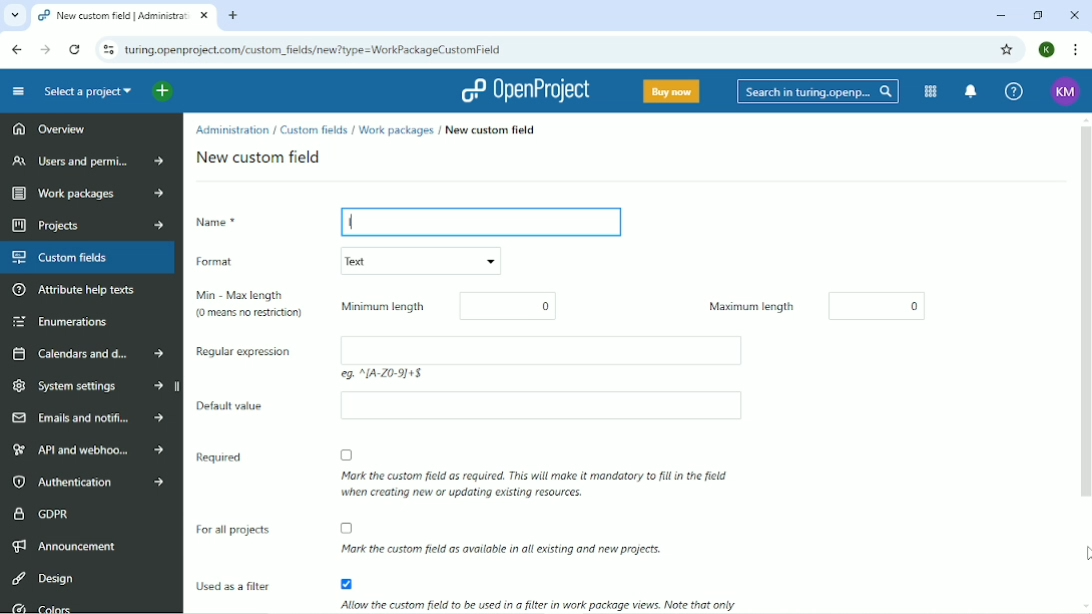  What do you see at coordinates (66, 545) in the screenshot?
I see `Announcement` at bounding box center [66, 545].